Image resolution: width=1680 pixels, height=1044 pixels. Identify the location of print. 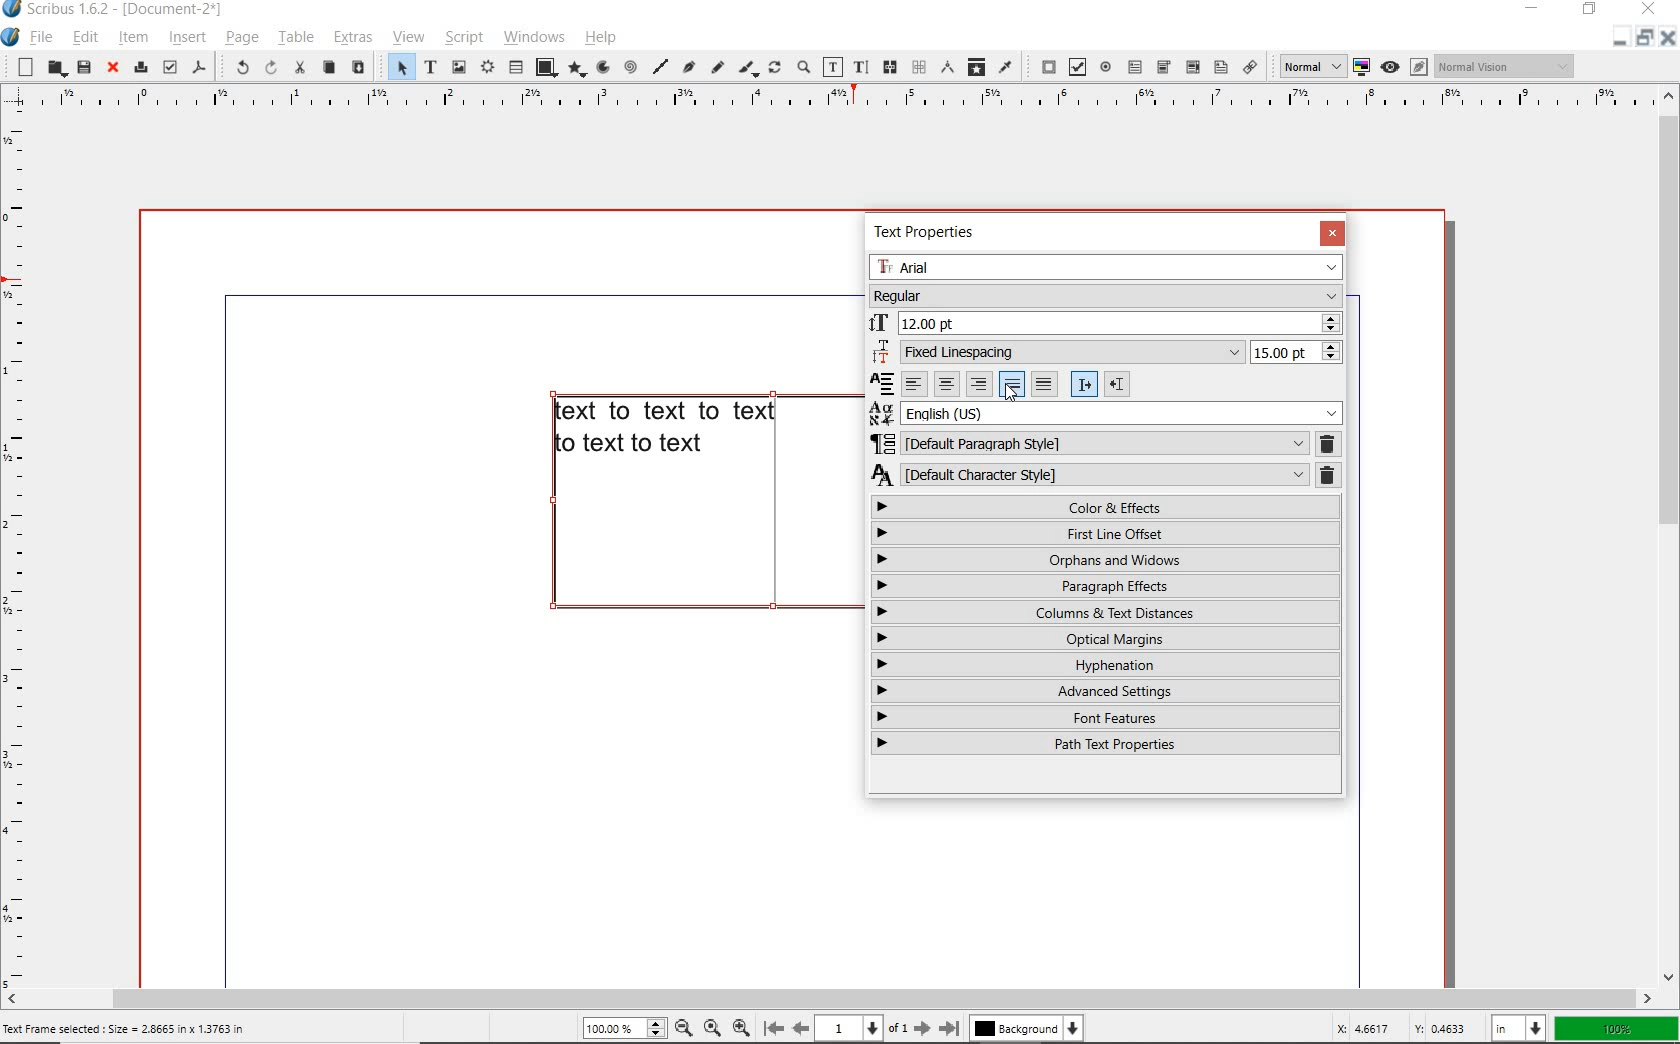
(140, 68).